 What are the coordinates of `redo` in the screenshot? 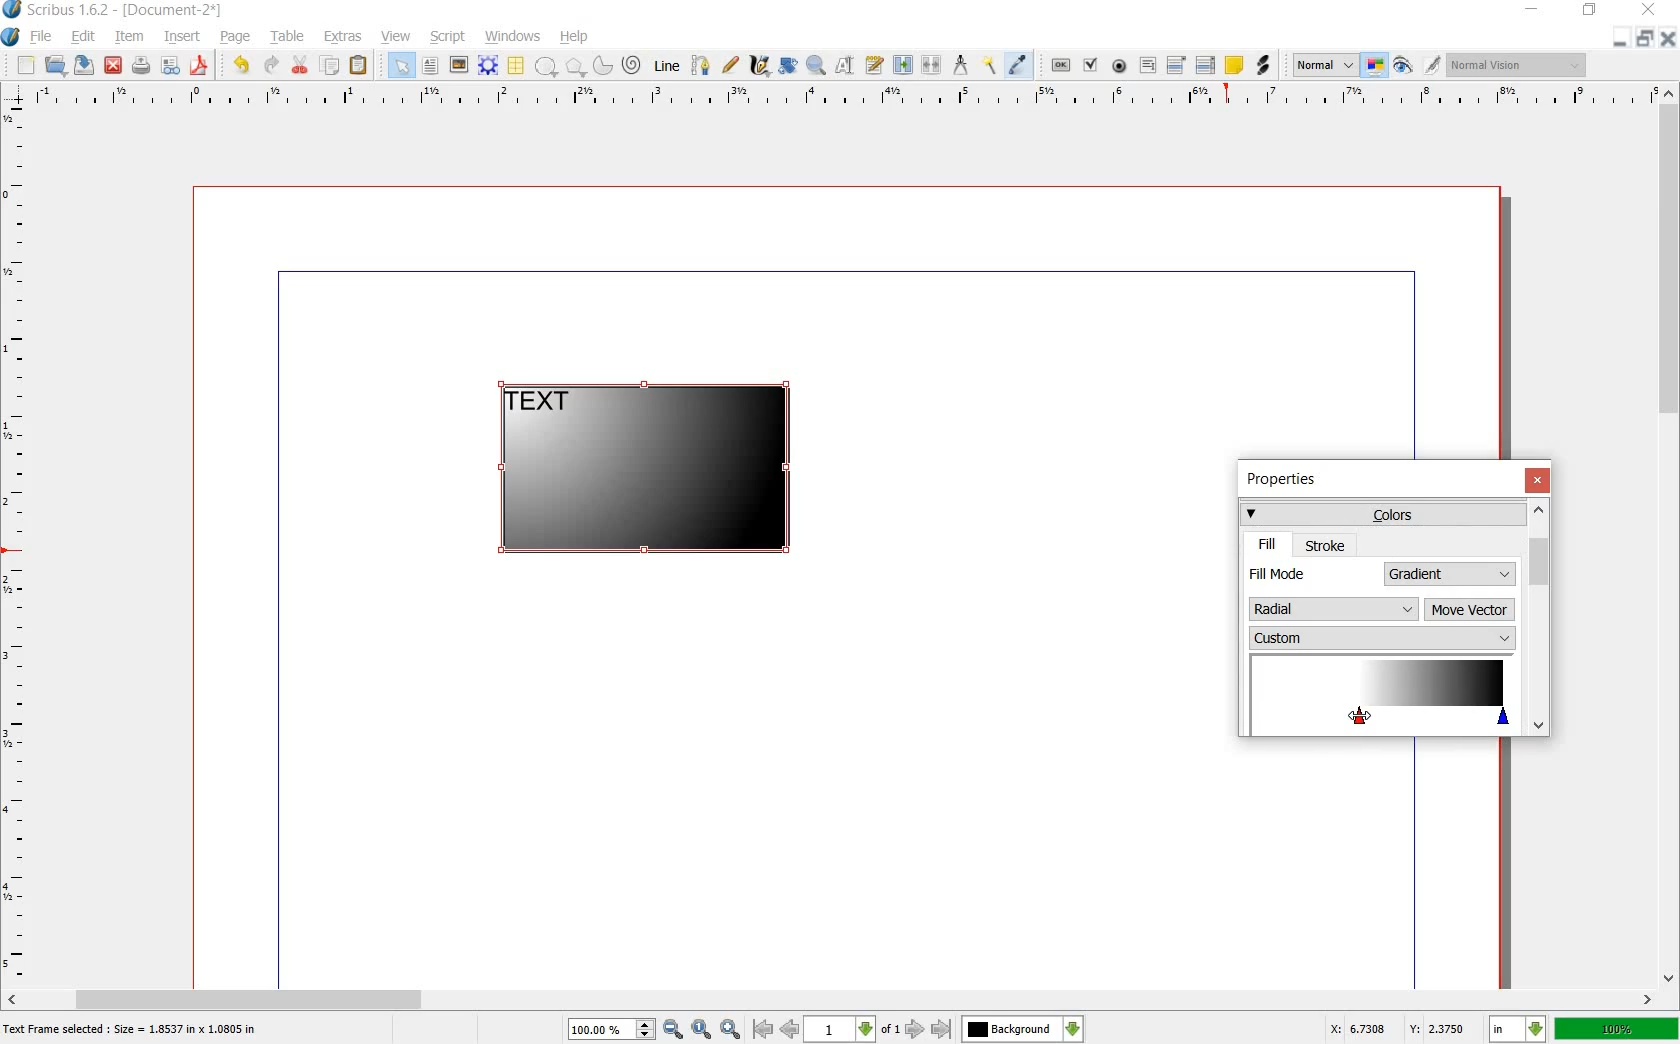 It's located at (271, 66).